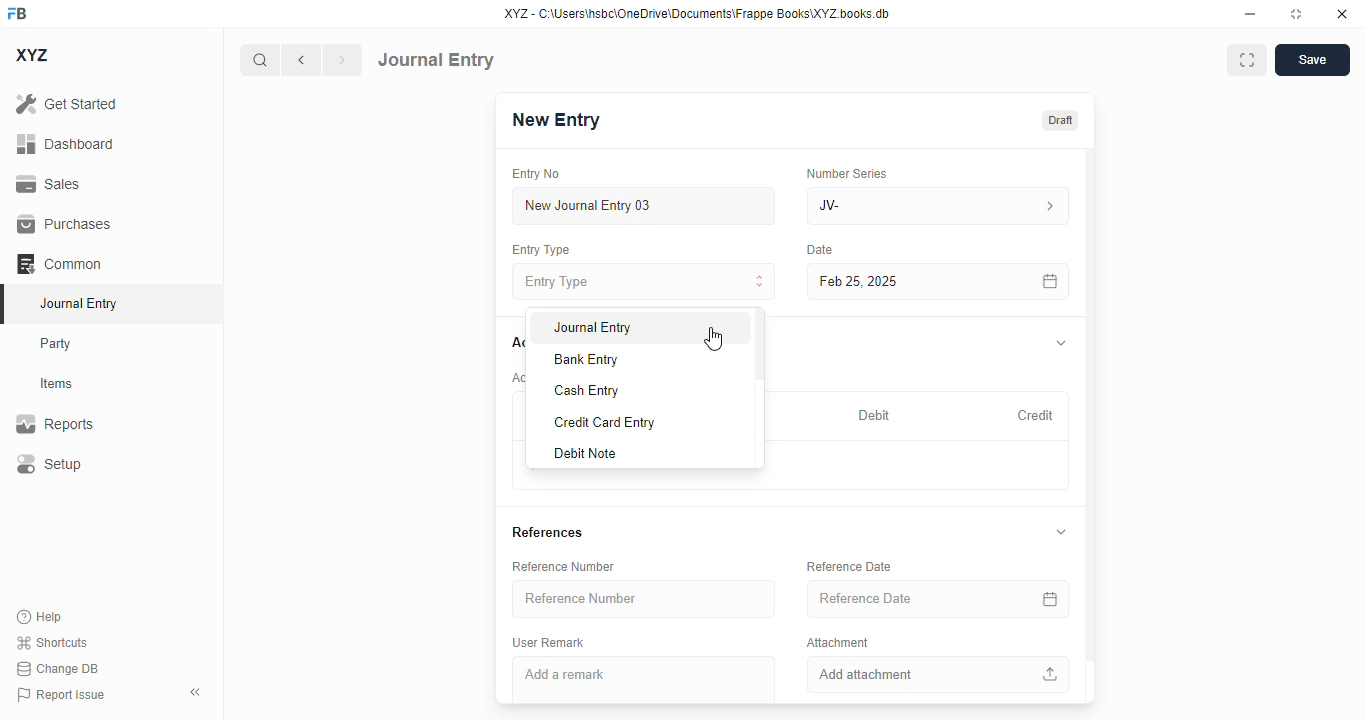 Image resolution: width=1366 pixels, height=720 pixels. Describe the element at coordinates (1051, 599) in the screenshot. I see `calendar icon` at that location.